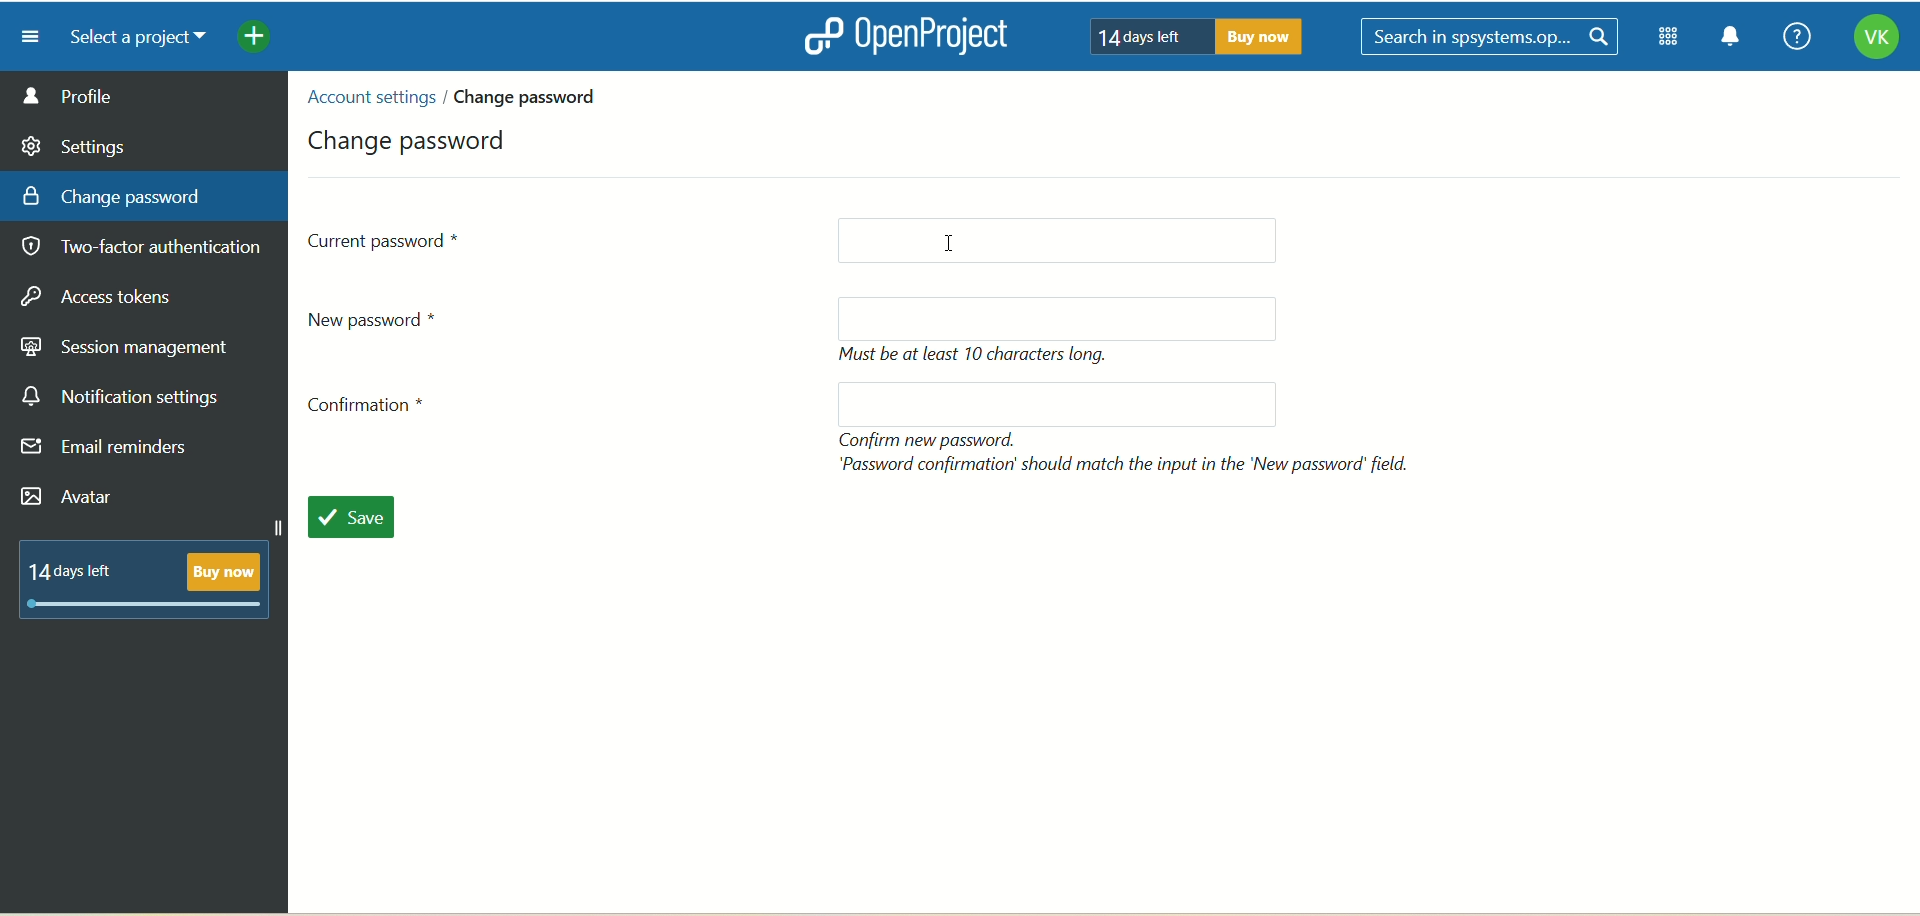 The height and width of the screenshot is (916, 1920). Describe the element at coordinates (130, 38) in the screenshot. I see `select a project` at that location.